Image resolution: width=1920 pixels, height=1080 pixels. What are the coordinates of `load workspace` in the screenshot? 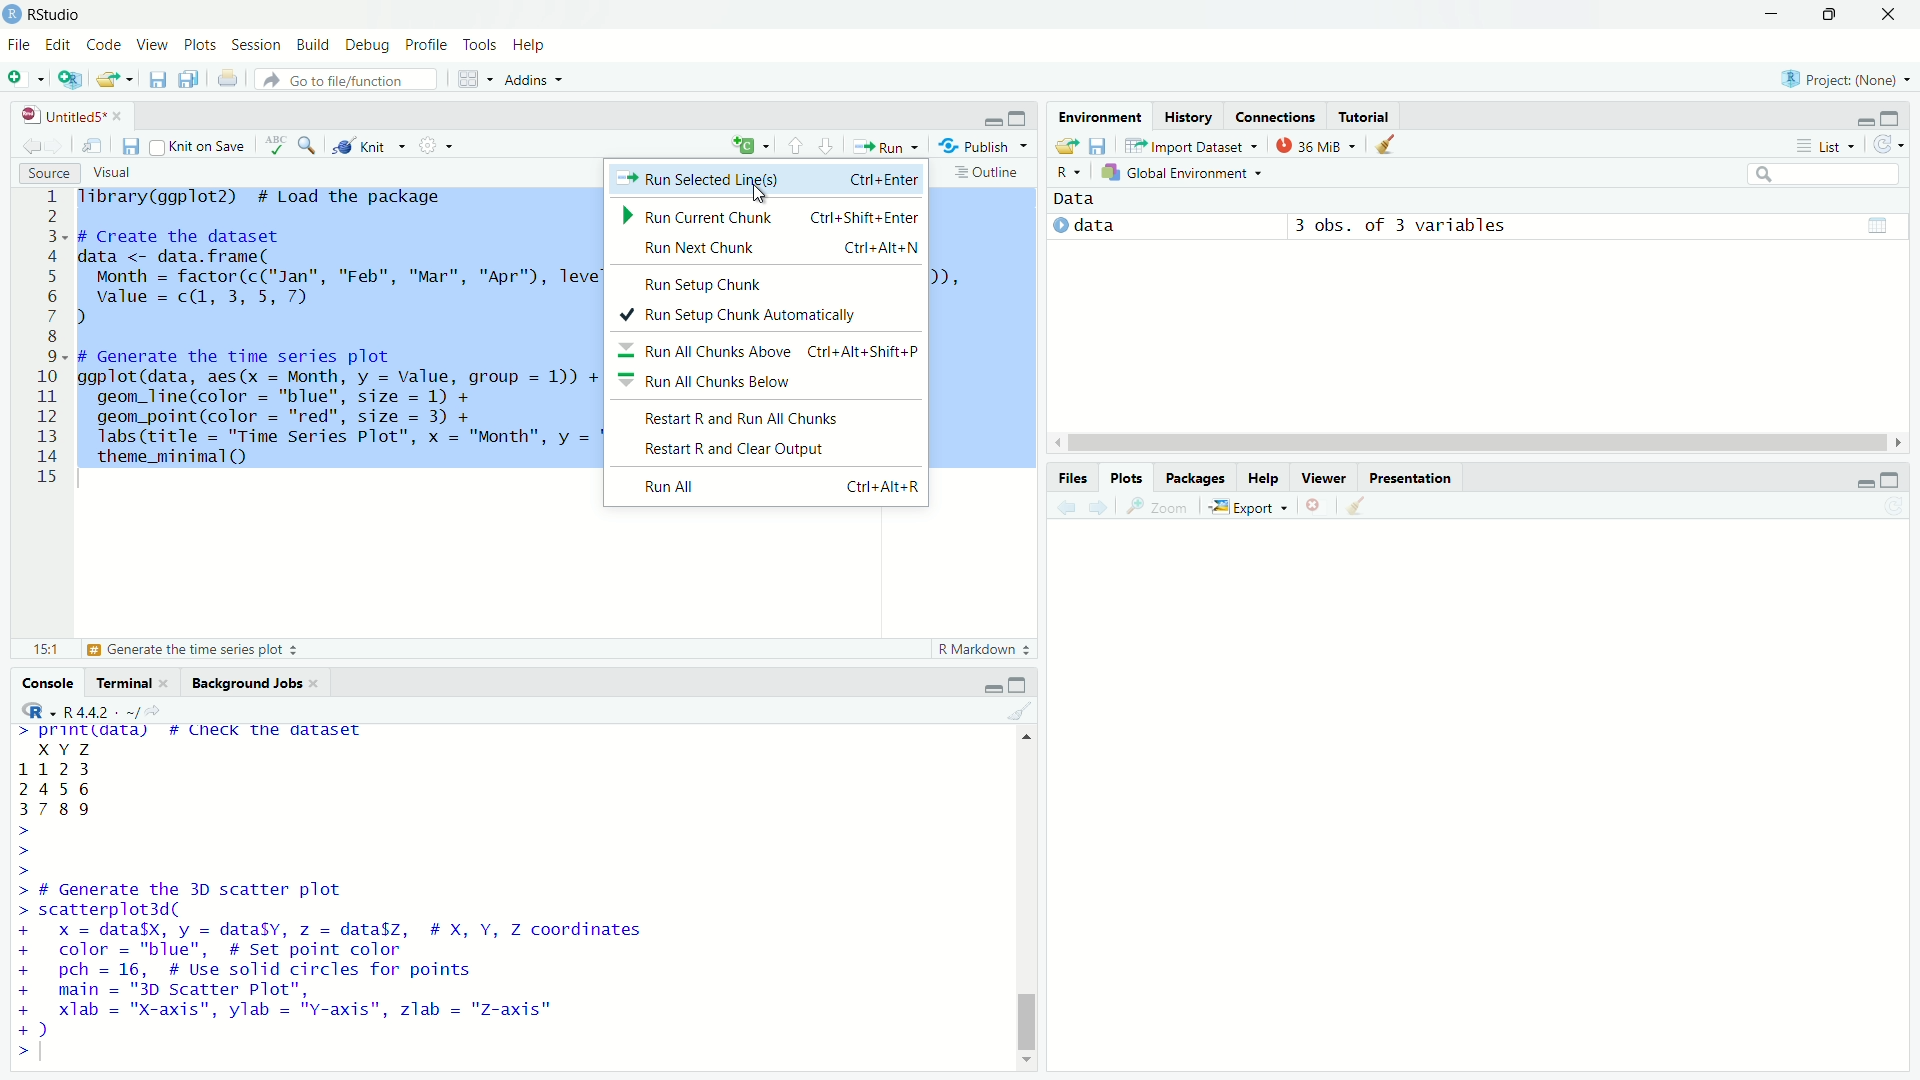 It's located at (1066, 147).